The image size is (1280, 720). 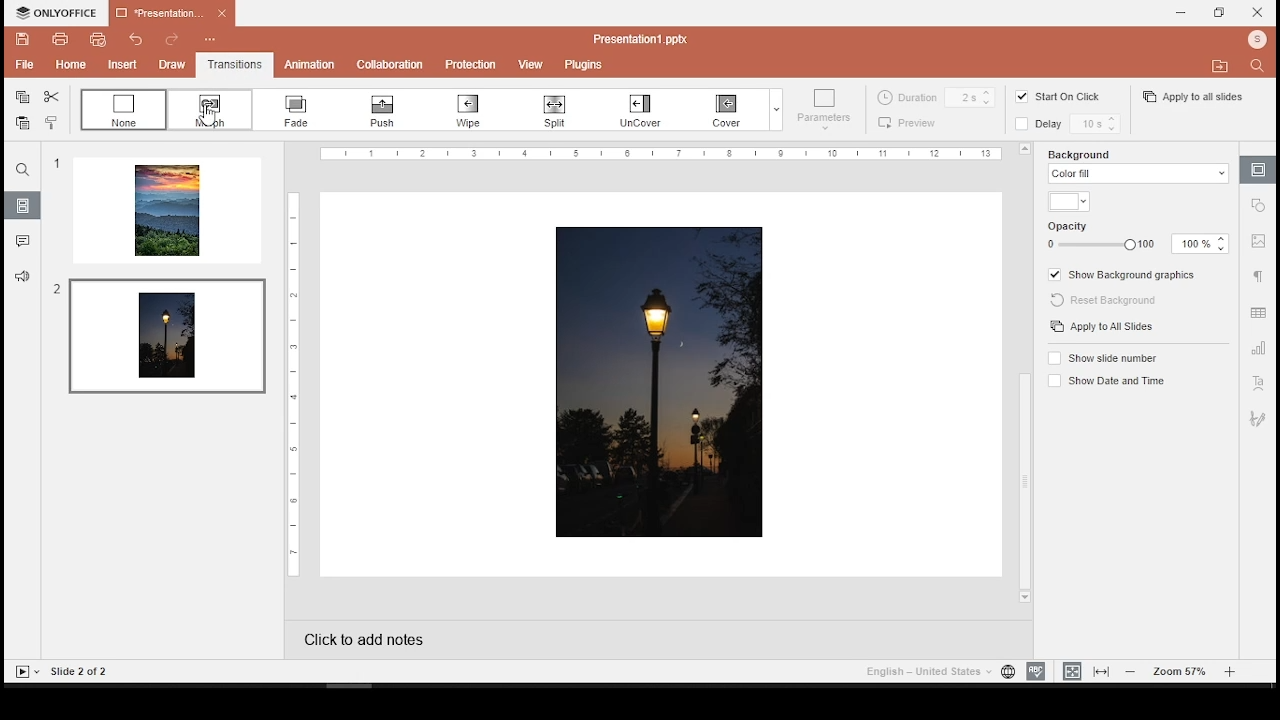 I want to click on color, so click(x=1068, y=201).